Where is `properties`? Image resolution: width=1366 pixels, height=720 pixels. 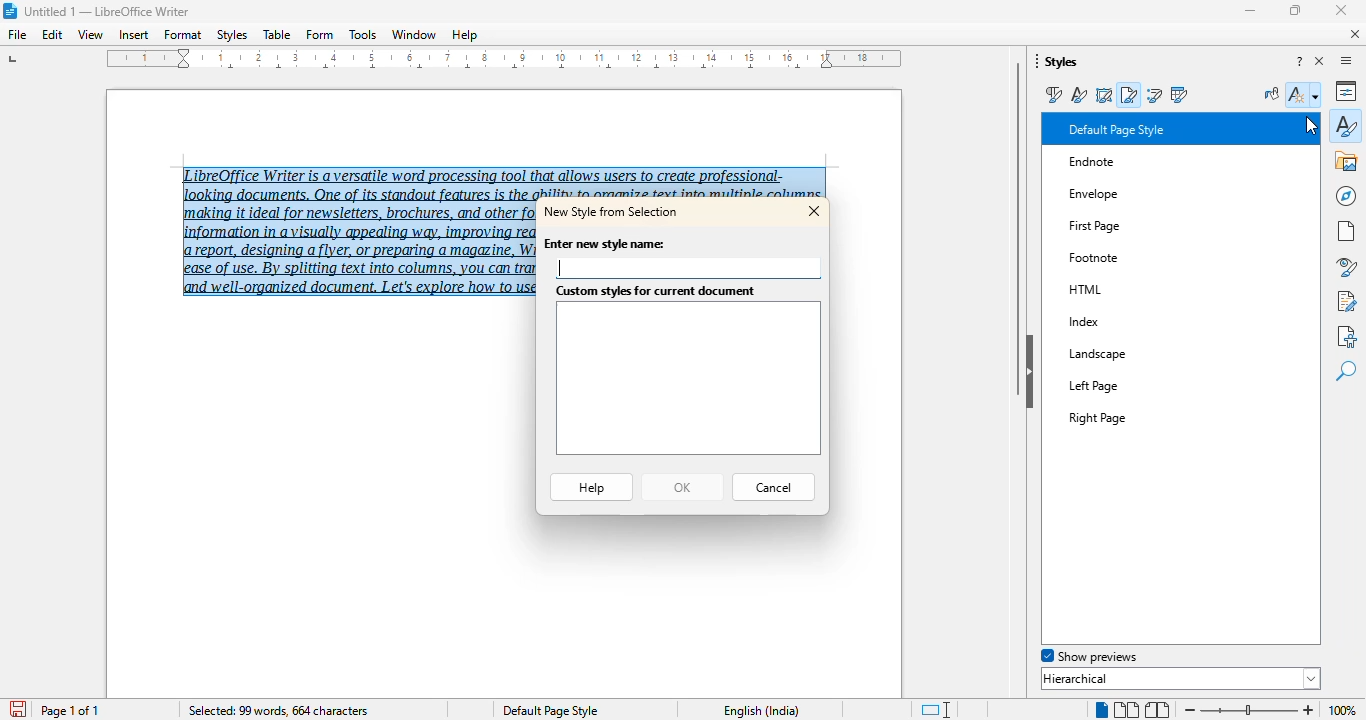 properties is located at coordinates (1348, 90).